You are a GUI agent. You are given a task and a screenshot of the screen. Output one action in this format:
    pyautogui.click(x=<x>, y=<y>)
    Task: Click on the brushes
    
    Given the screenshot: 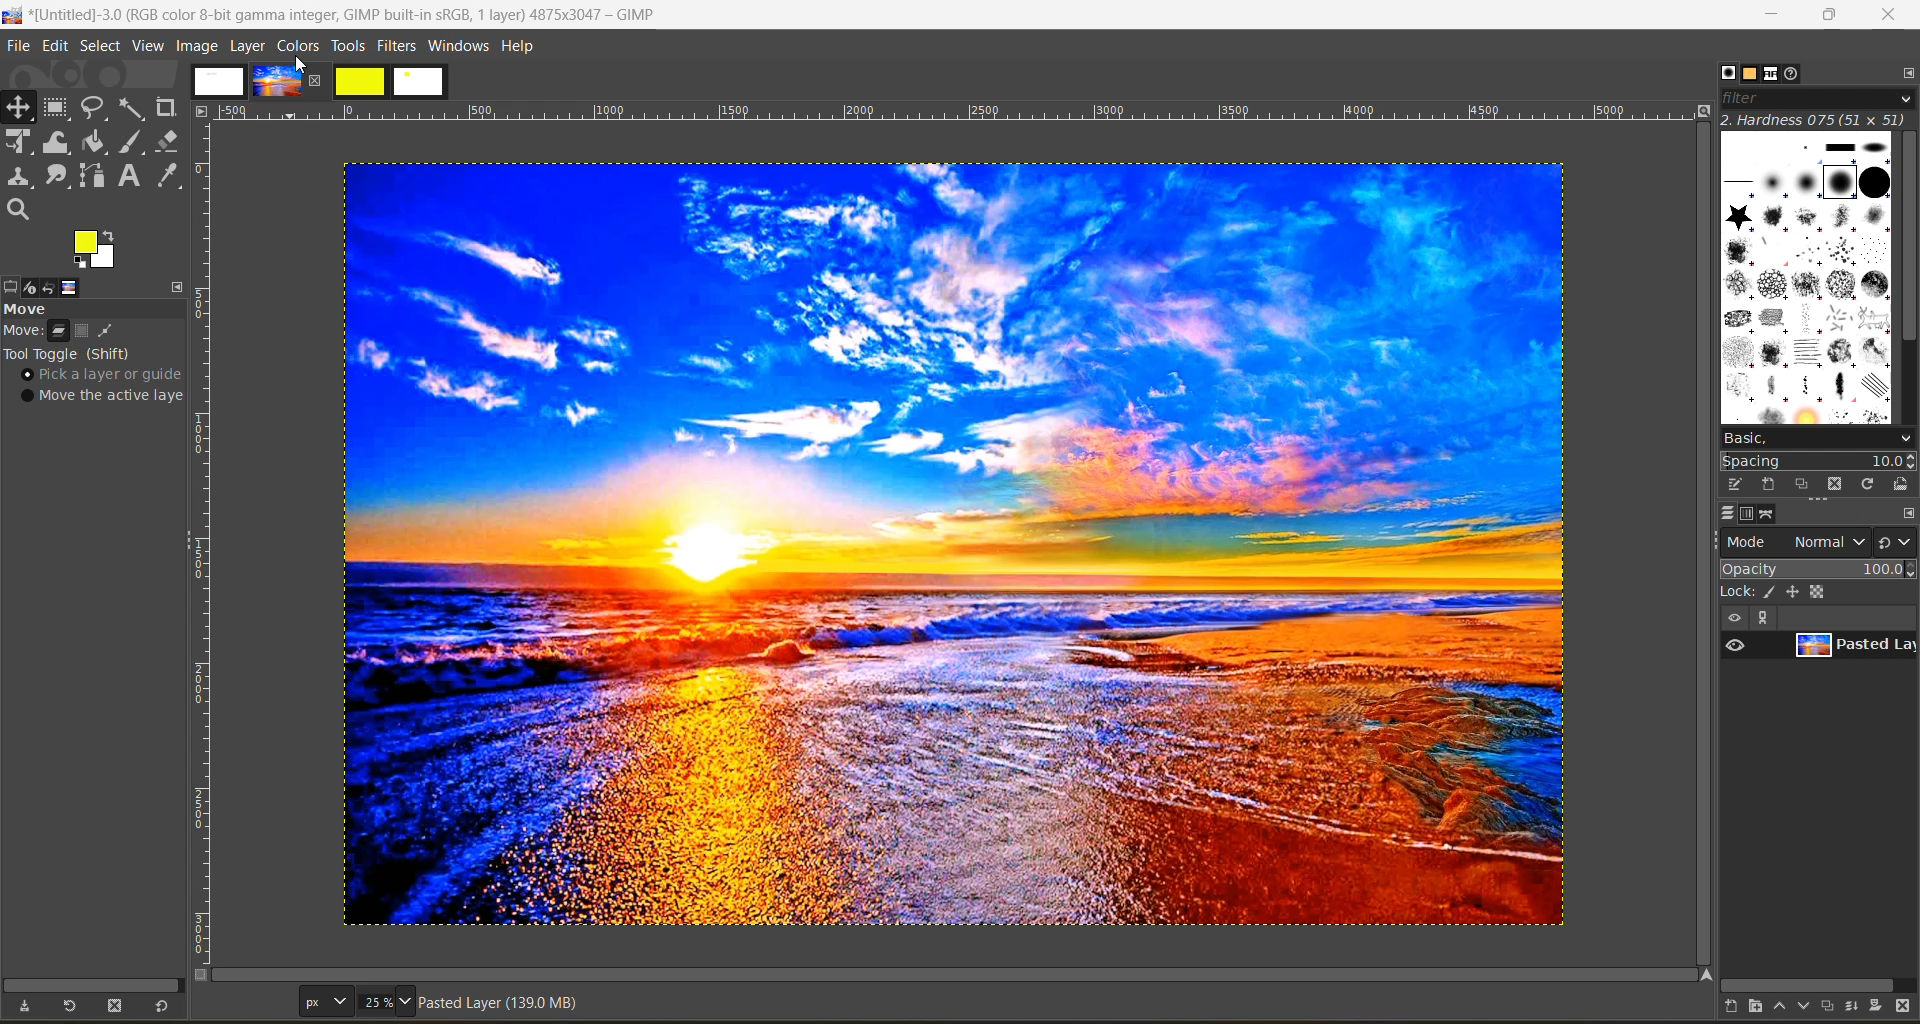 What is the action you would take?
    pyautogui.click(x=1728, y=73)
    